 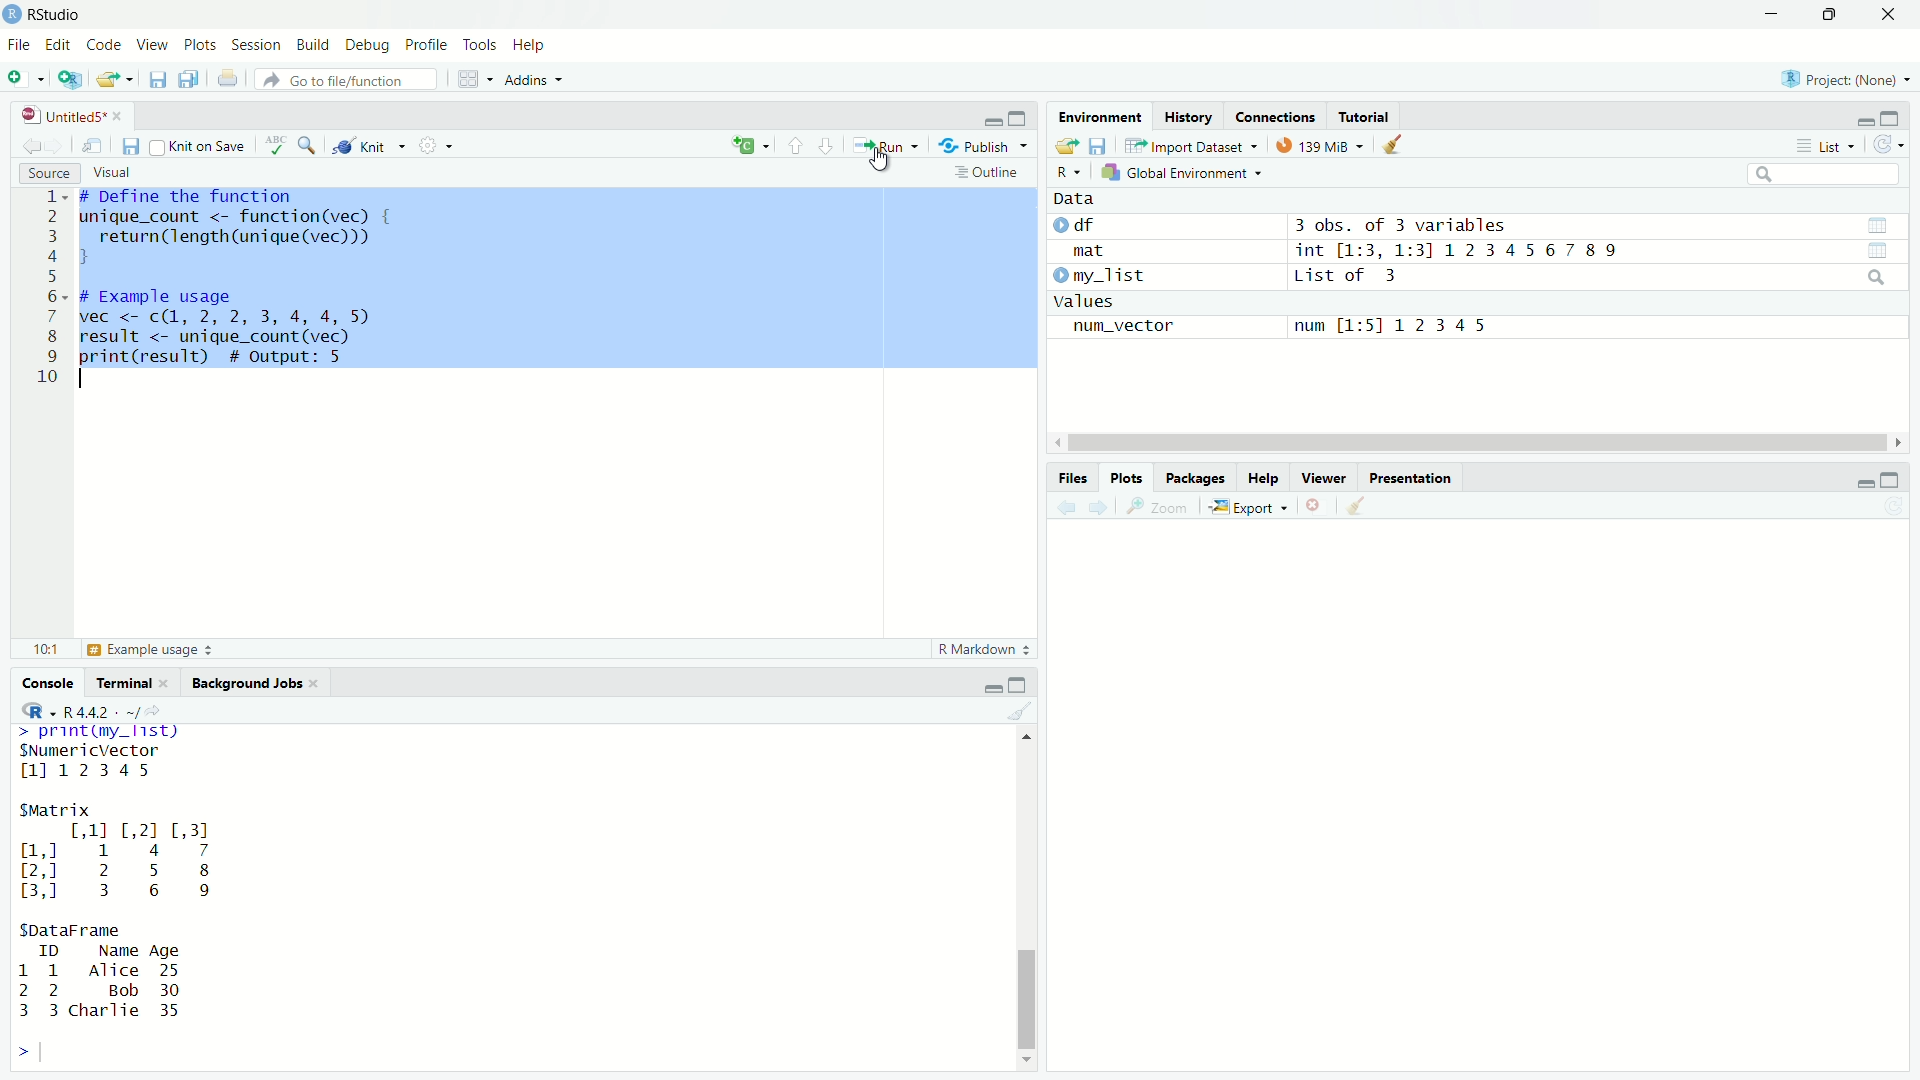 I want to click on close app, so click(x=1890, y=16).